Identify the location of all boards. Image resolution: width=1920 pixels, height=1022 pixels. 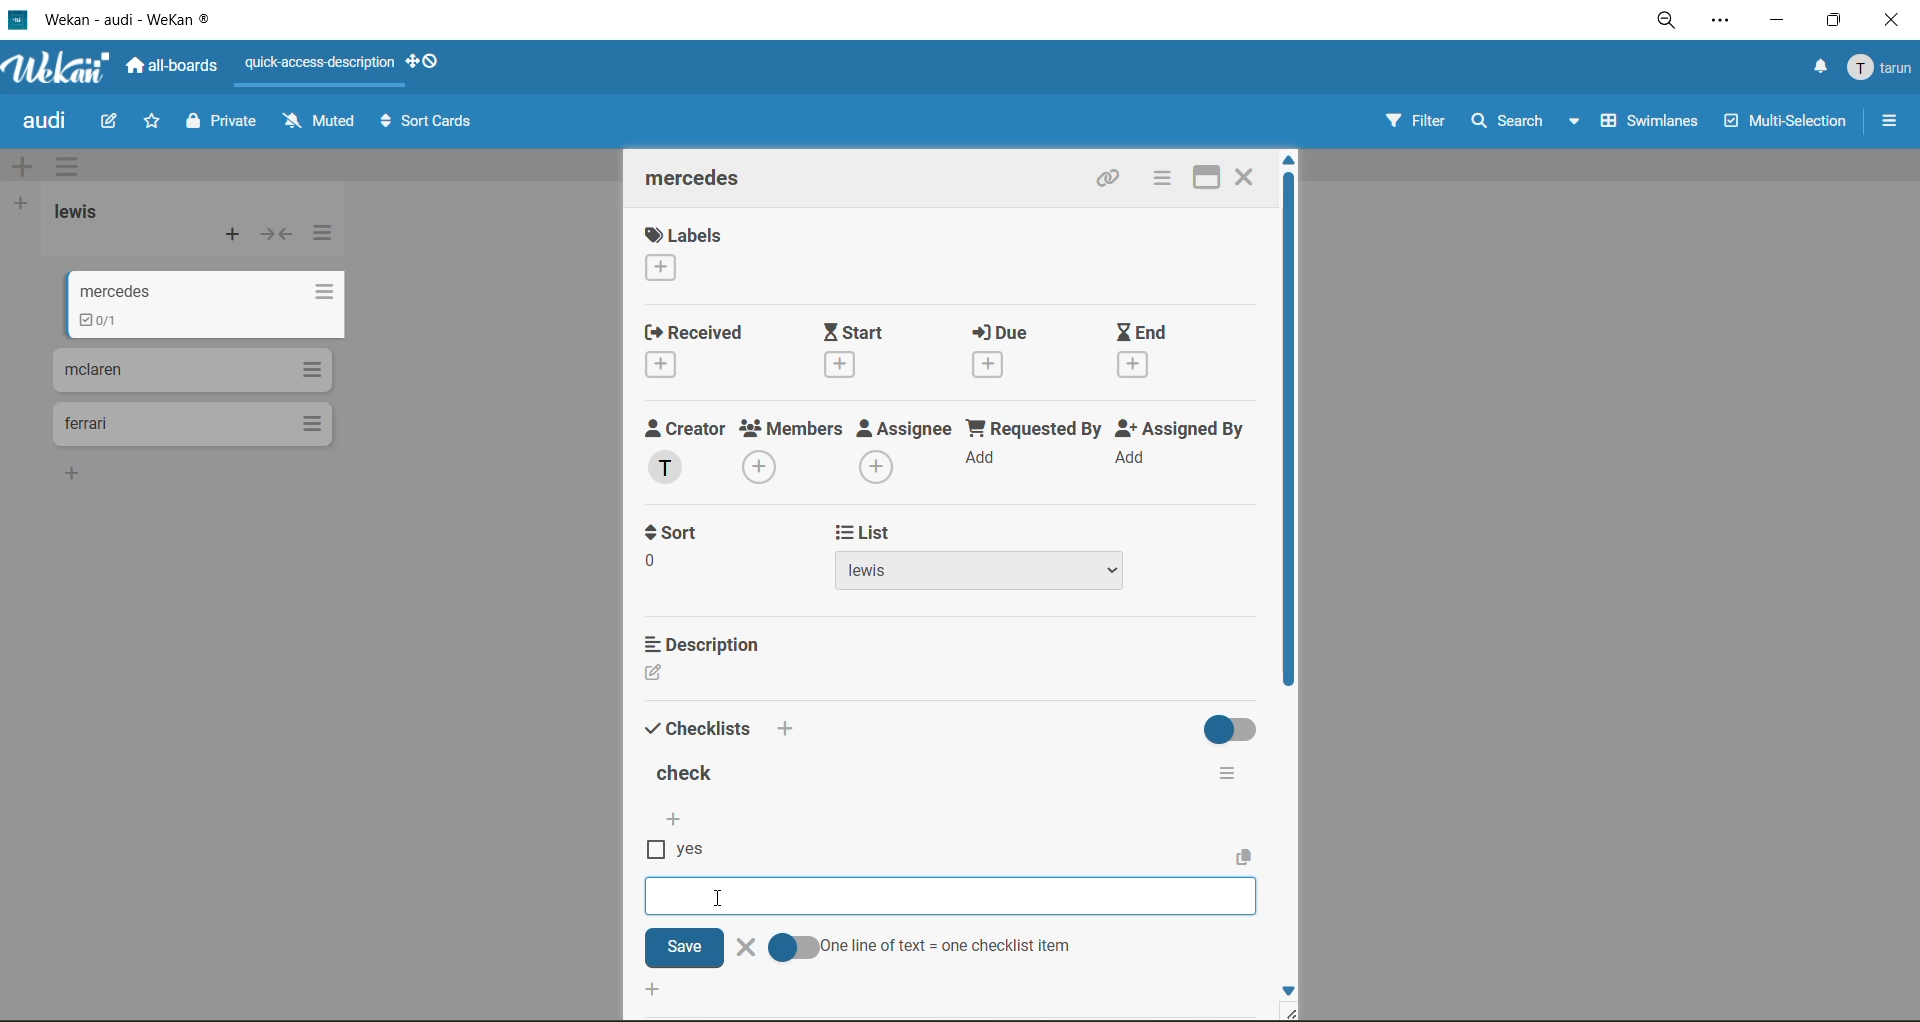
(179, 69).